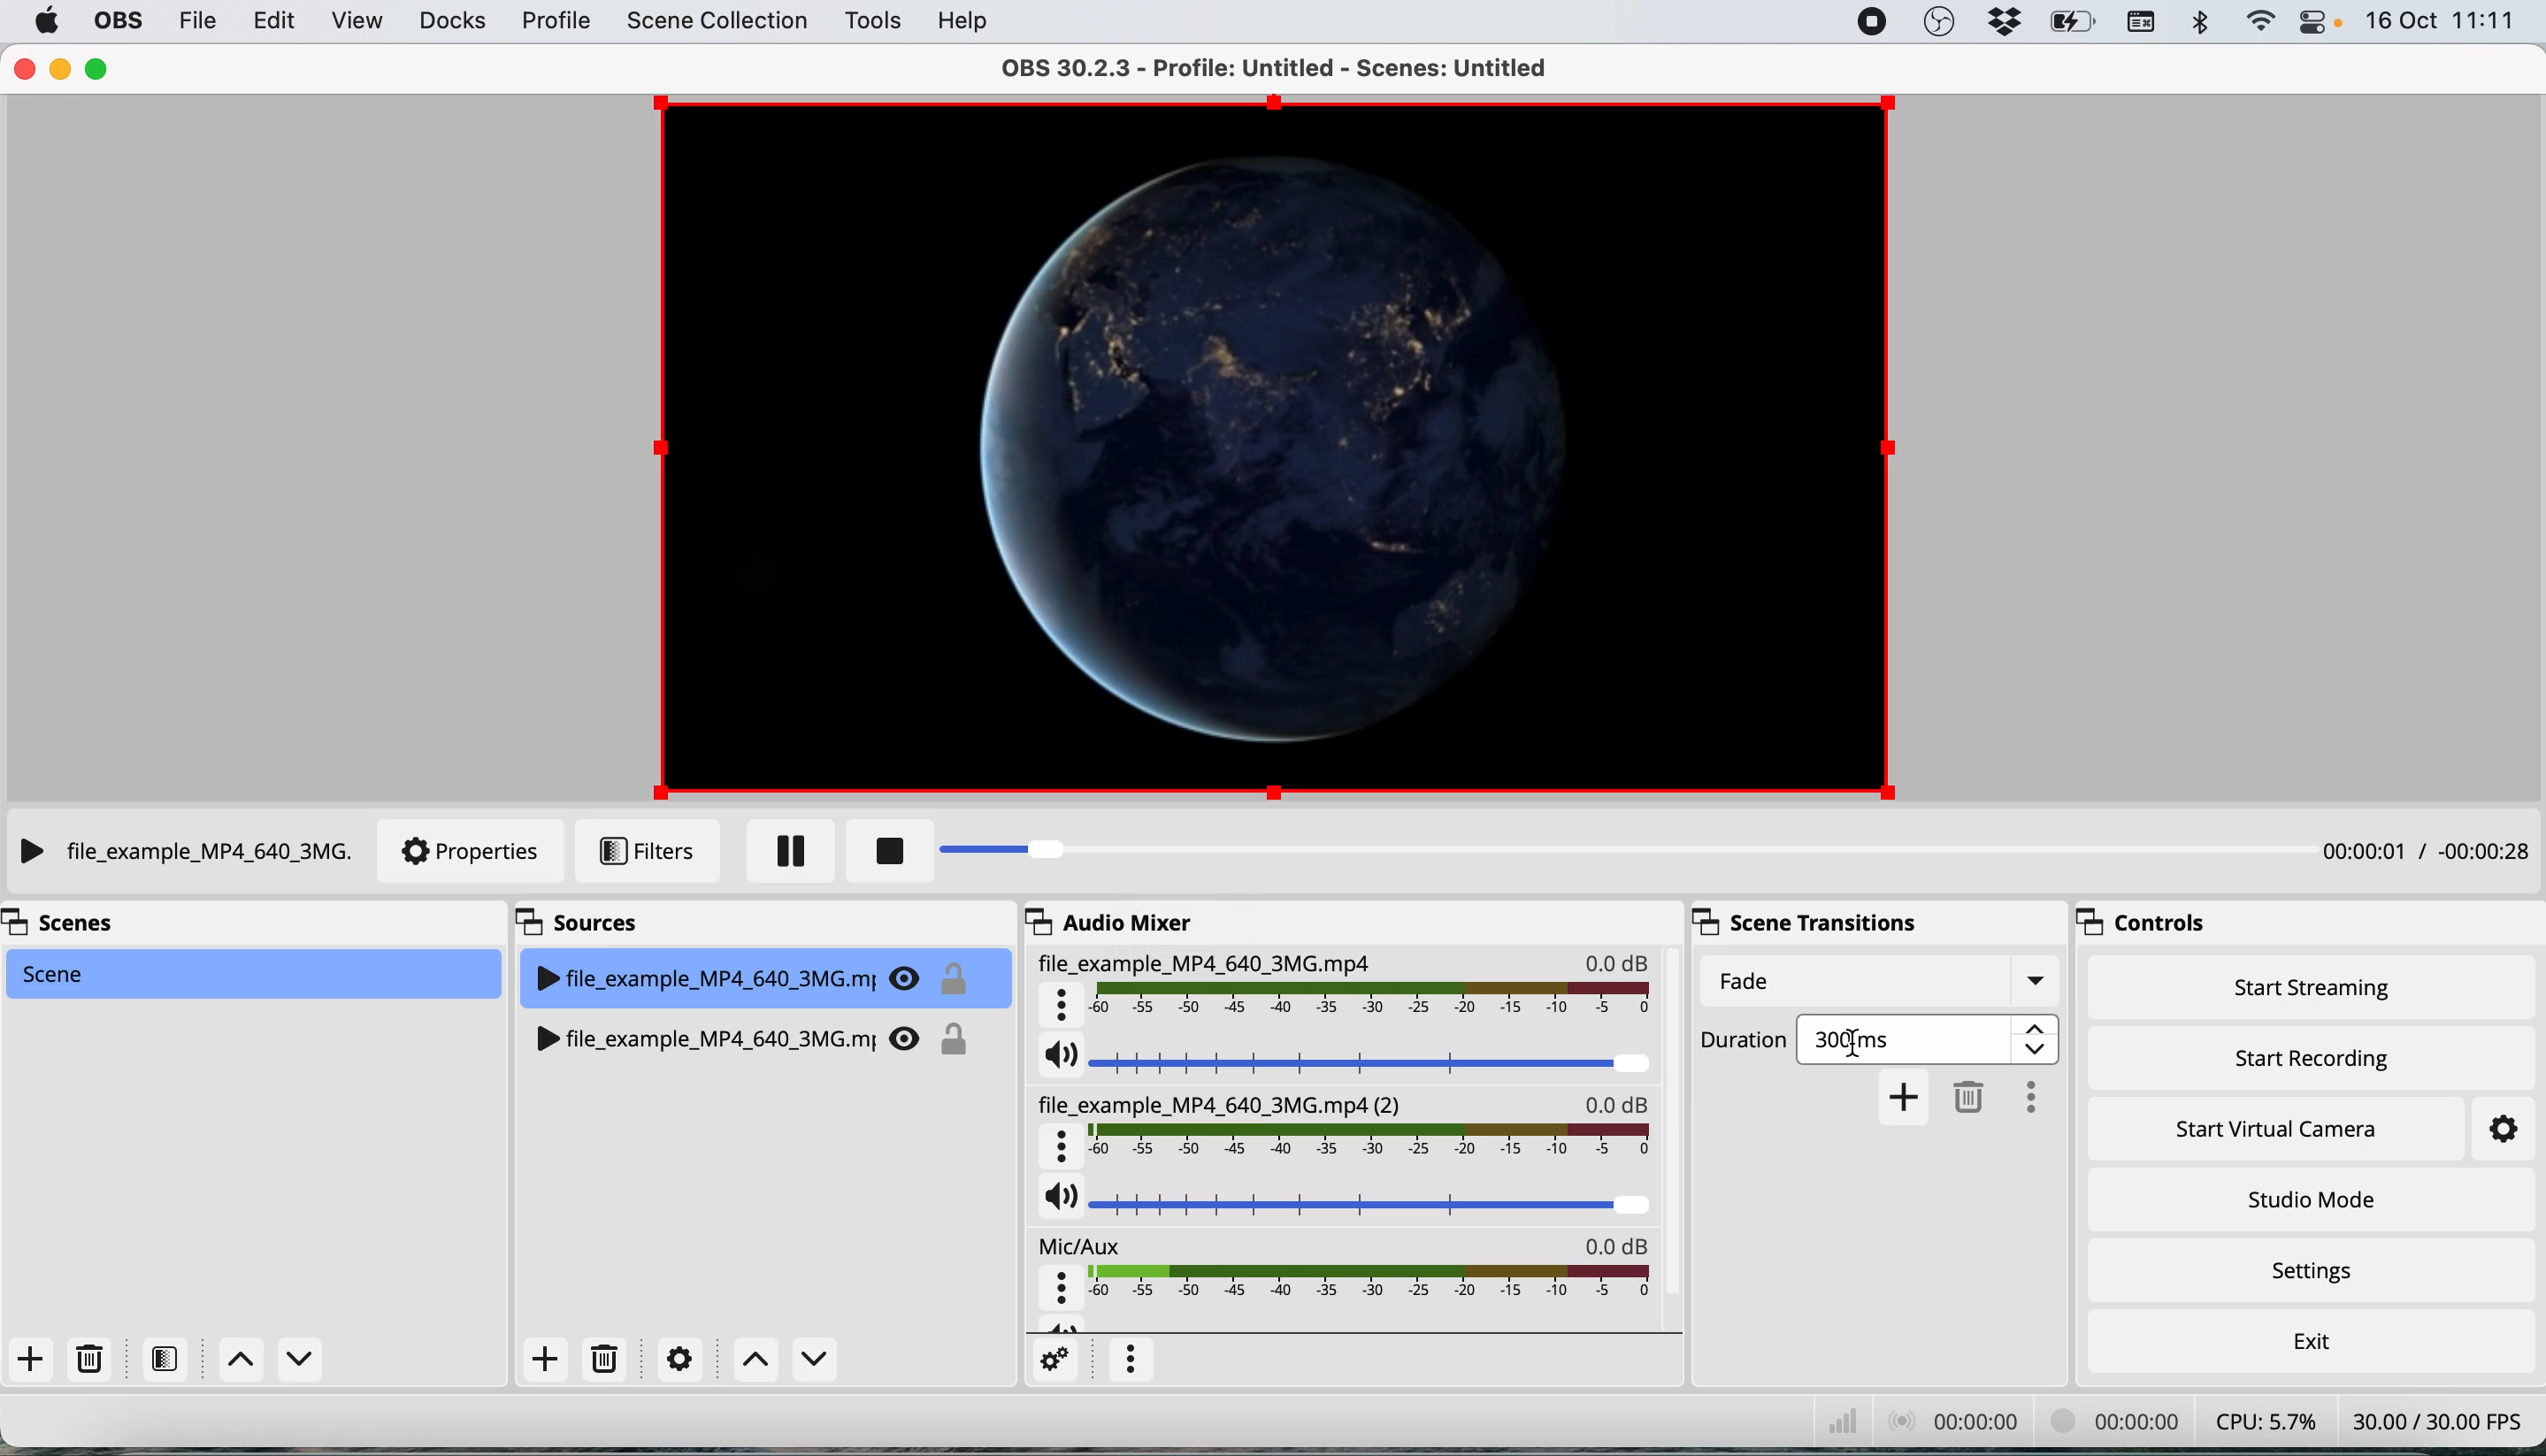 This screenshot has width=2546, height=1456. What do you see at coordinates (602, 1357) in the screenshot?
I see `delete source` at bounding box center [602, 1357].